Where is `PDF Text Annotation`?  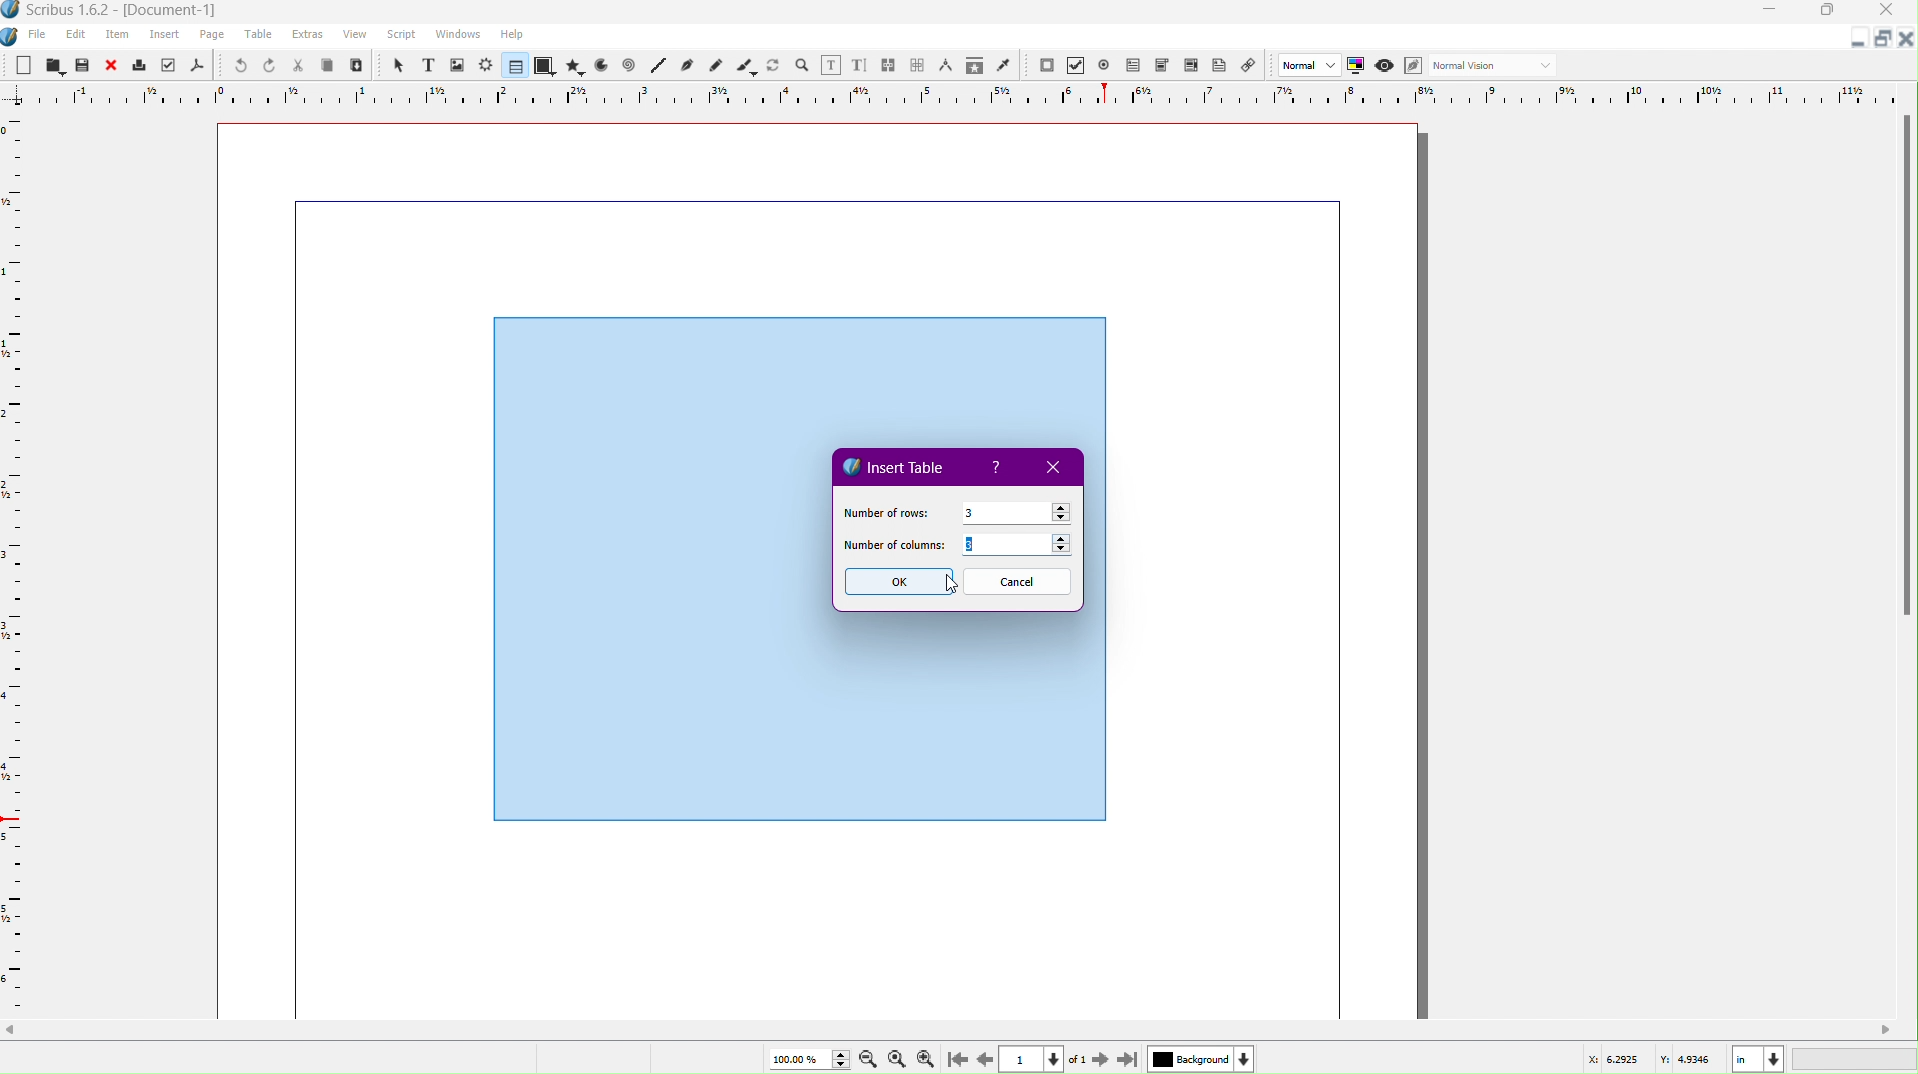 PDF Text Annotation is located at coordinates (1223, 68).